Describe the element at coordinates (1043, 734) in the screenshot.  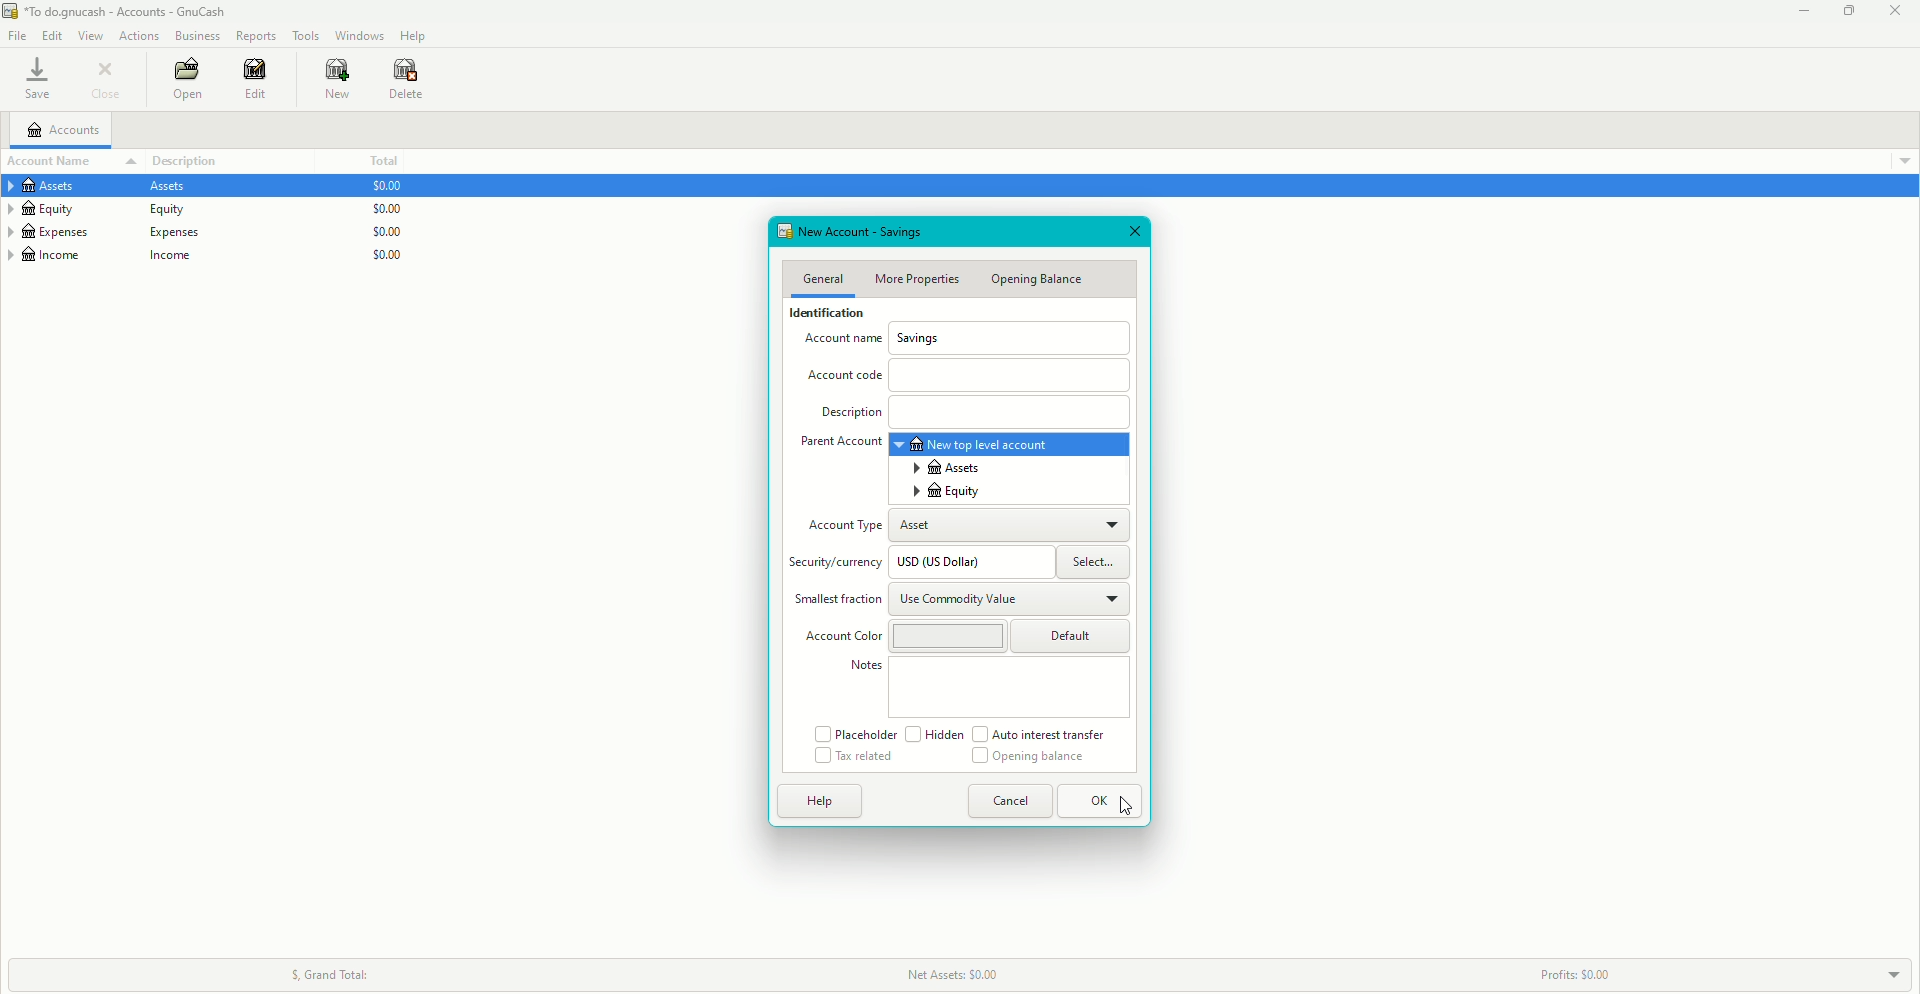
I see `Auto interest transfer` at that location.